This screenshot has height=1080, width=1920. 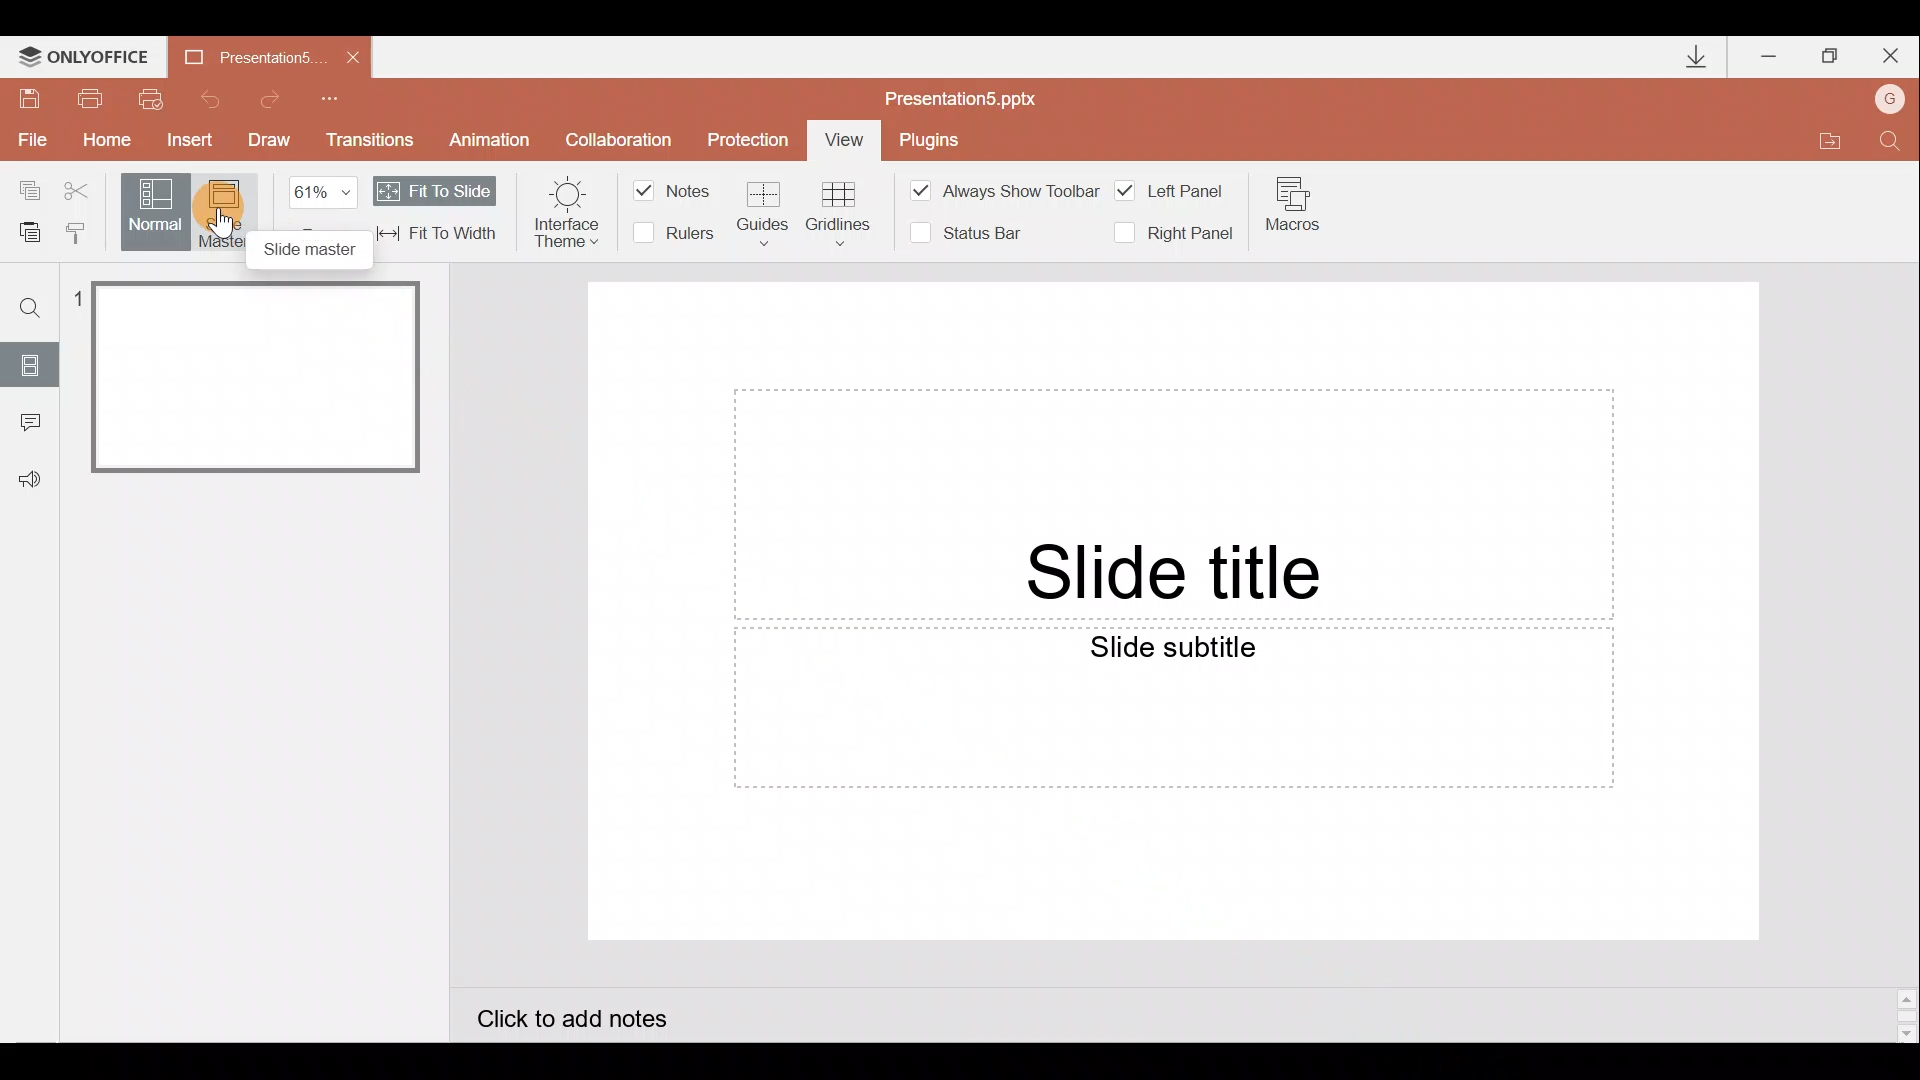 What do you see at coordinates (844, 140) in the screenshot?
I see `View` at bounding box center [844, 140].